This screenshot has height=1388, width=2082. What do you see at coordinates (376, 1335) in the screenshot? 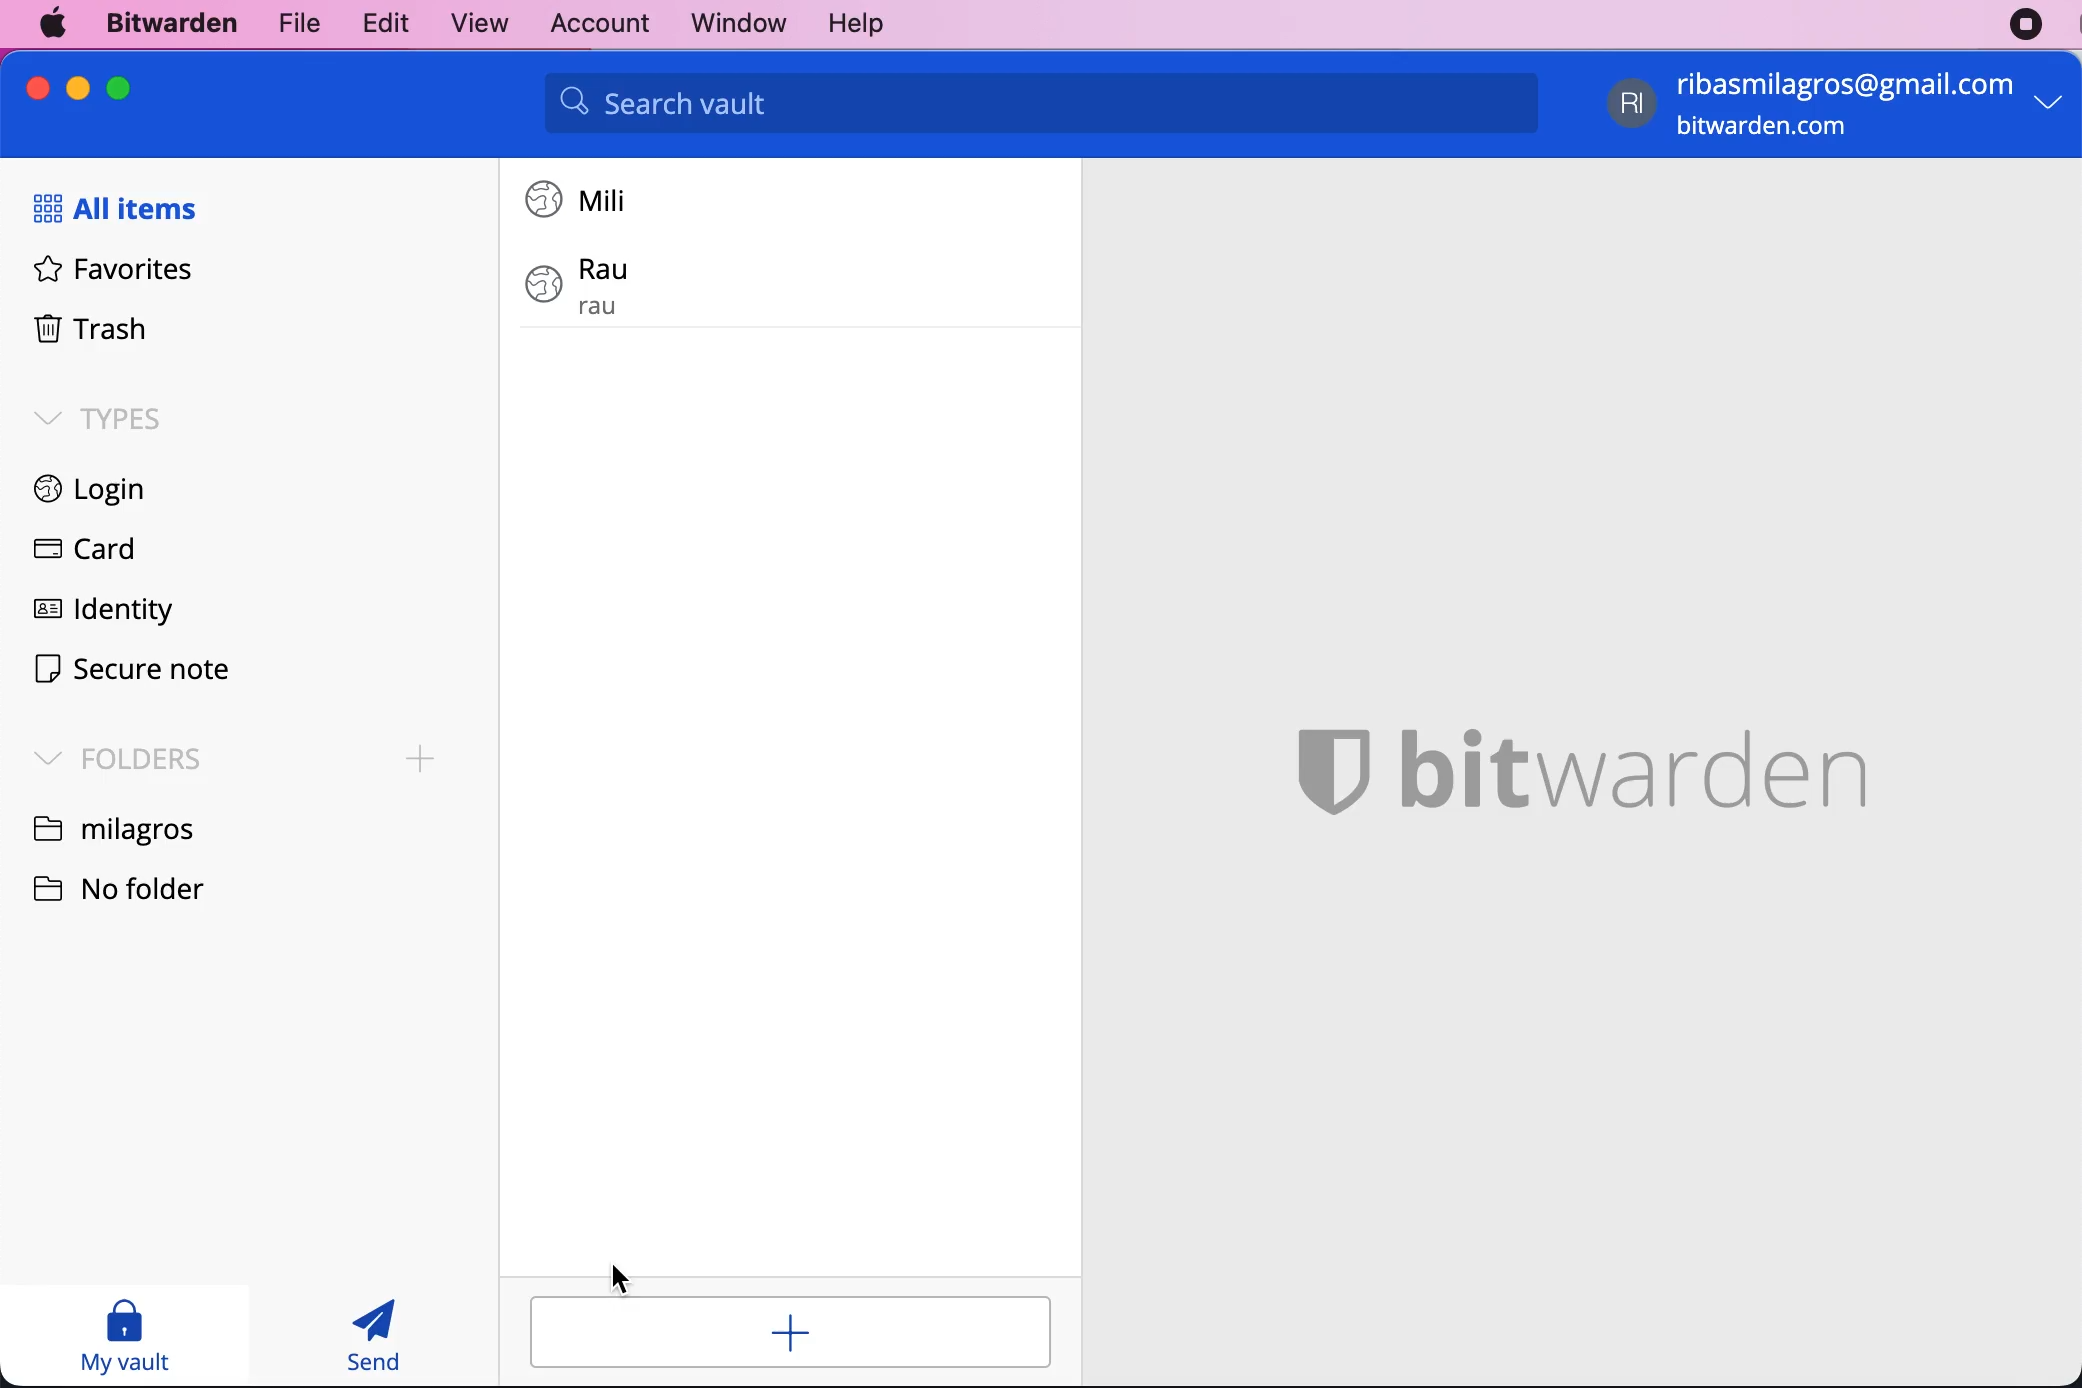
I see `send` at bounding box center [376, 1335].